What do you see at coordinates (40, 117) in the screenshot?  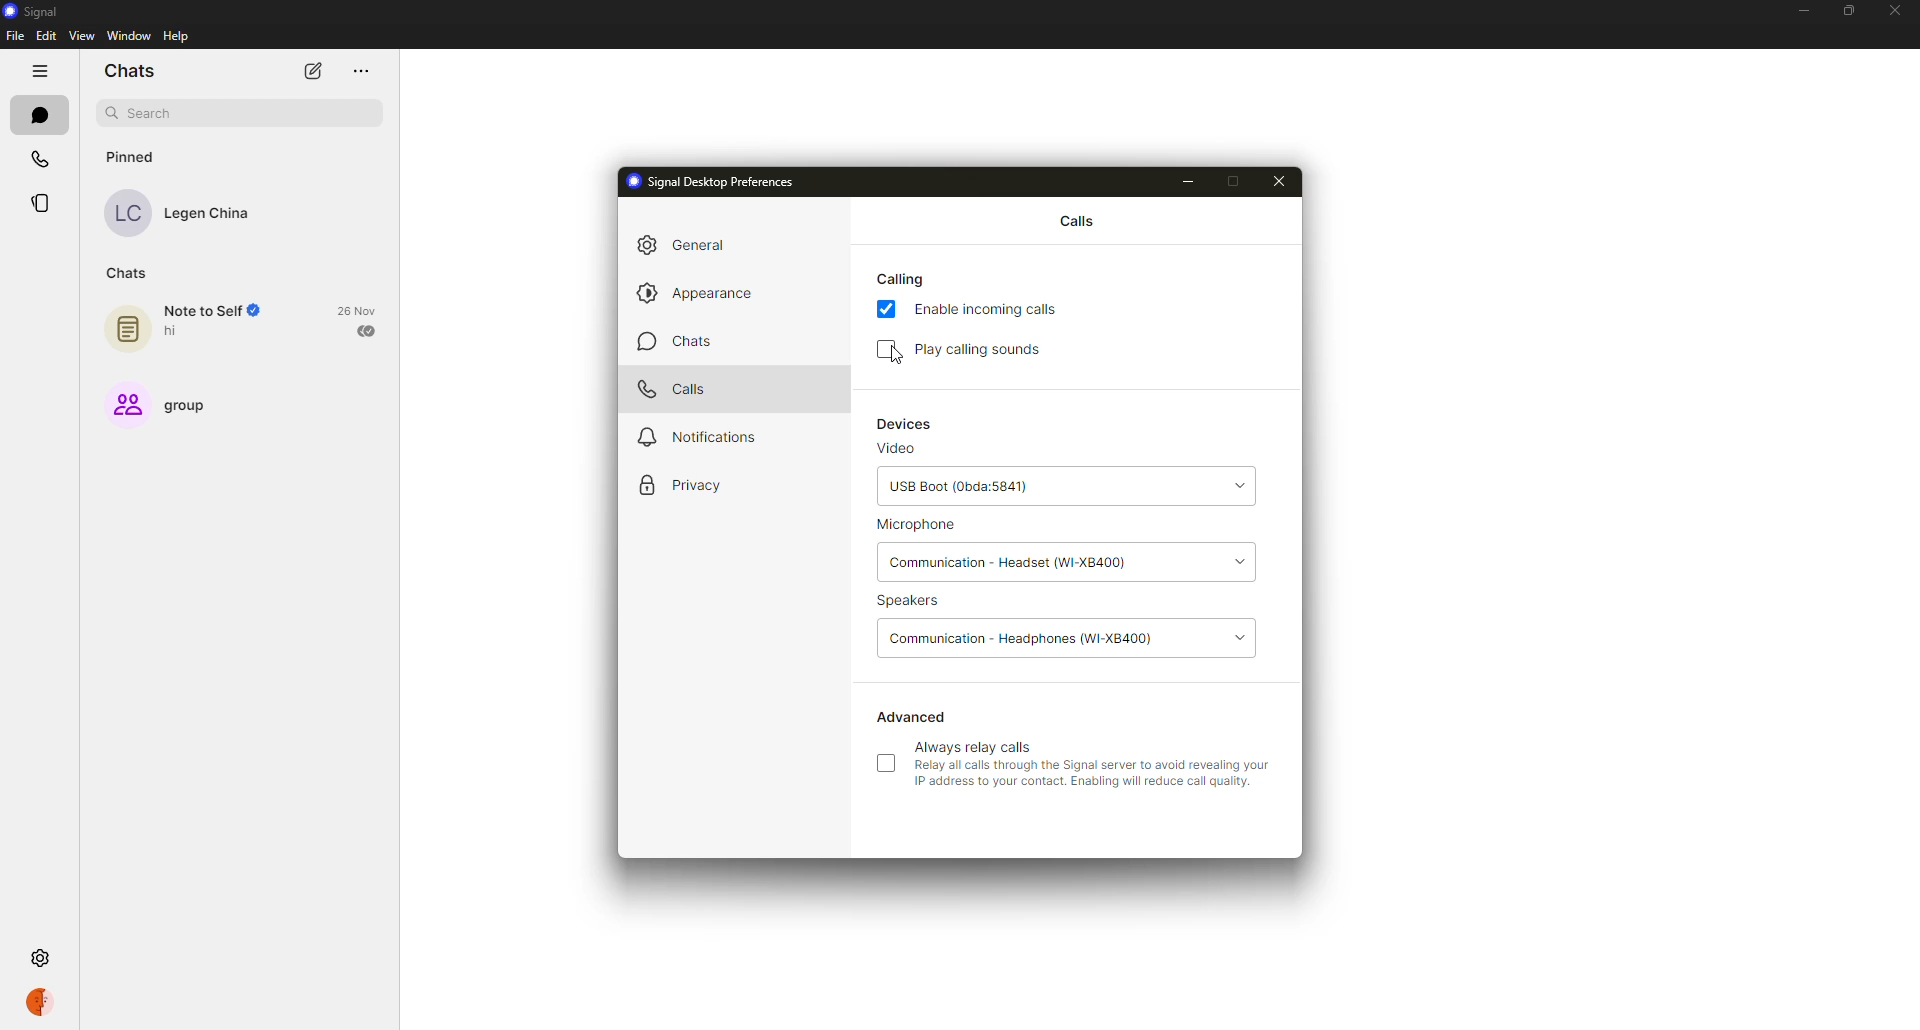 I see `chats` at bounding box center [40, 117].